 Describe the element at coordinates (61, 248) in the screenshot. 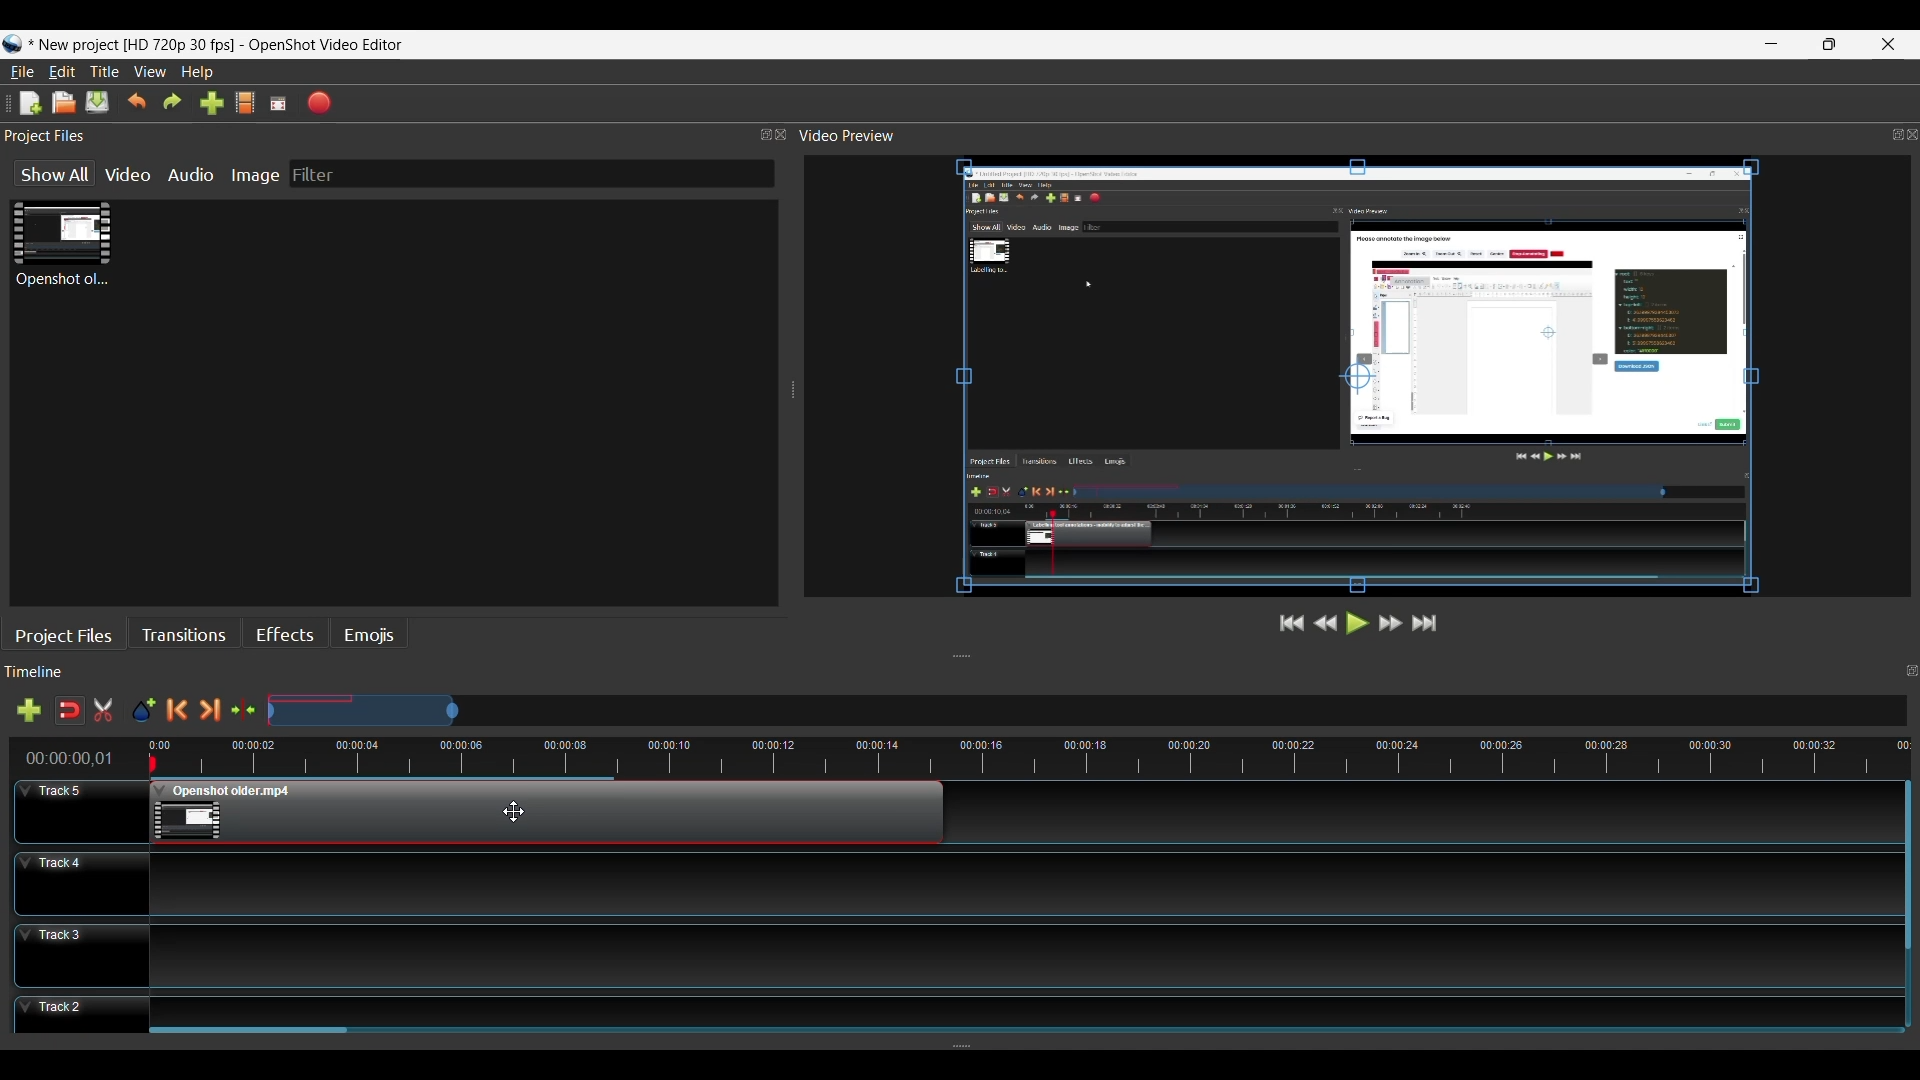

I see `Clip` at that location.